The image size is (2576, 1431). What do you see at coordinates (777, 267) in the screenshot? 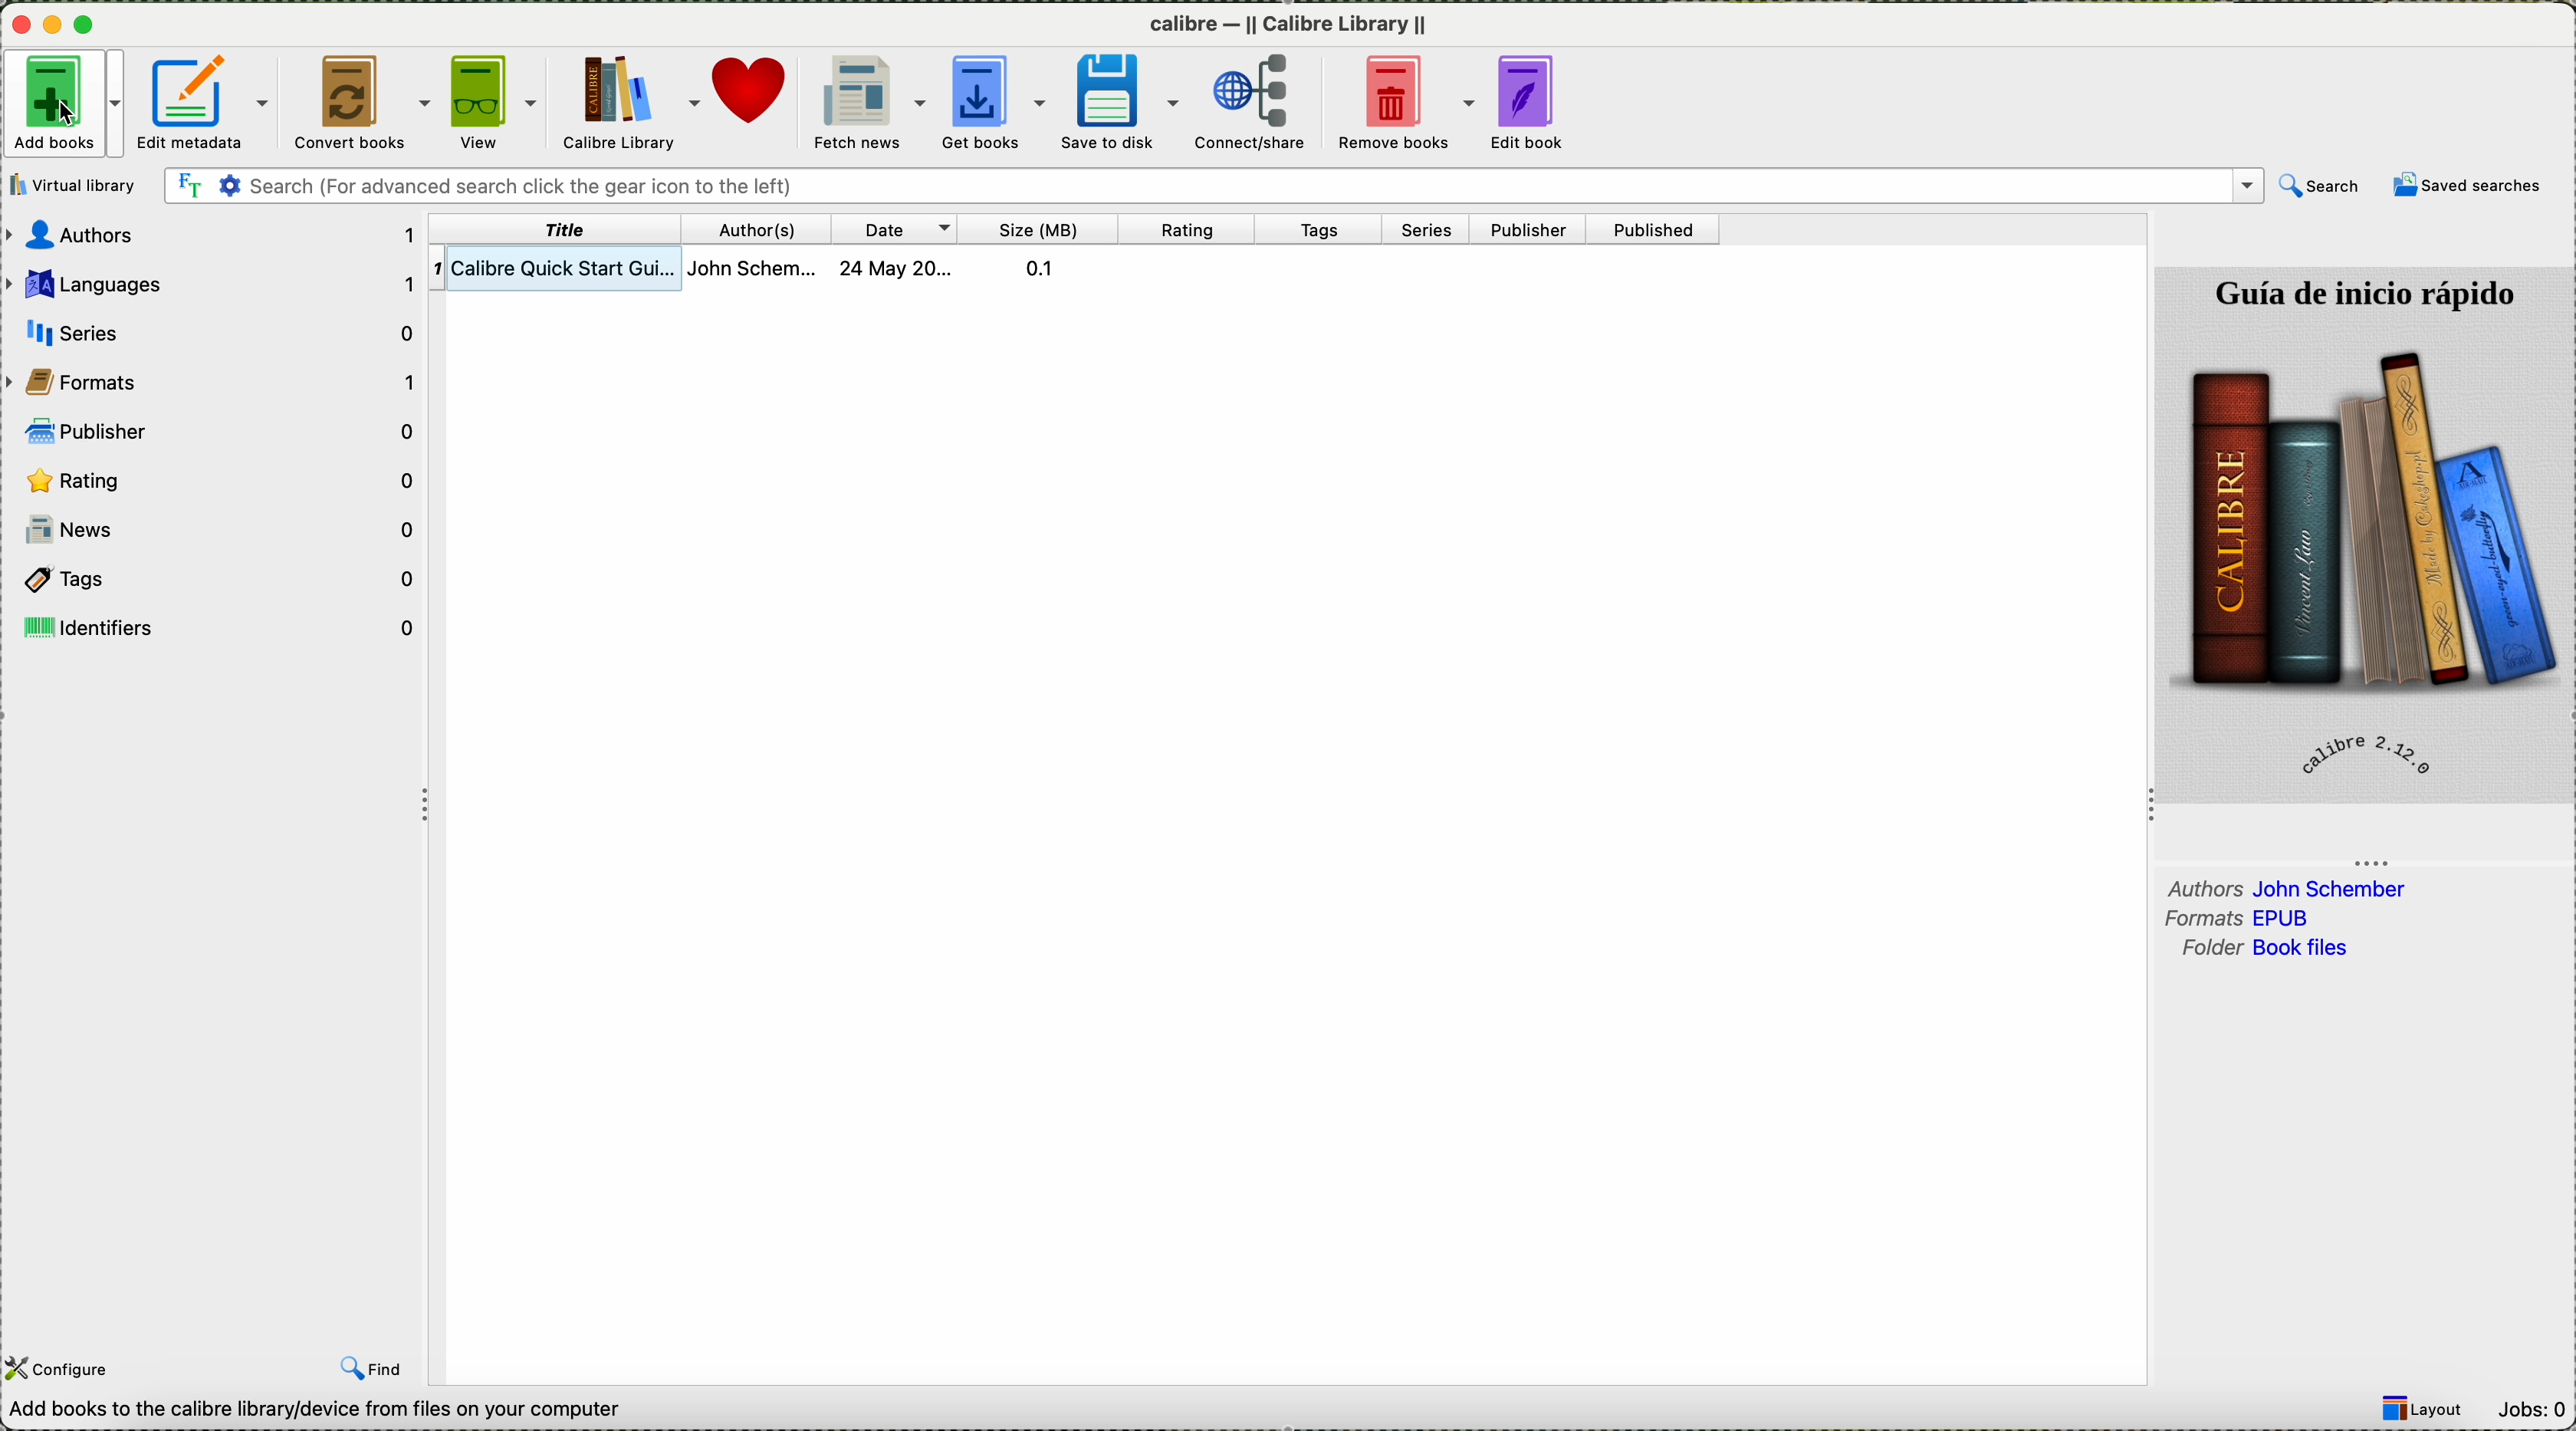
I see `Calibre Quick start guide` at bounding box center [777, 267].